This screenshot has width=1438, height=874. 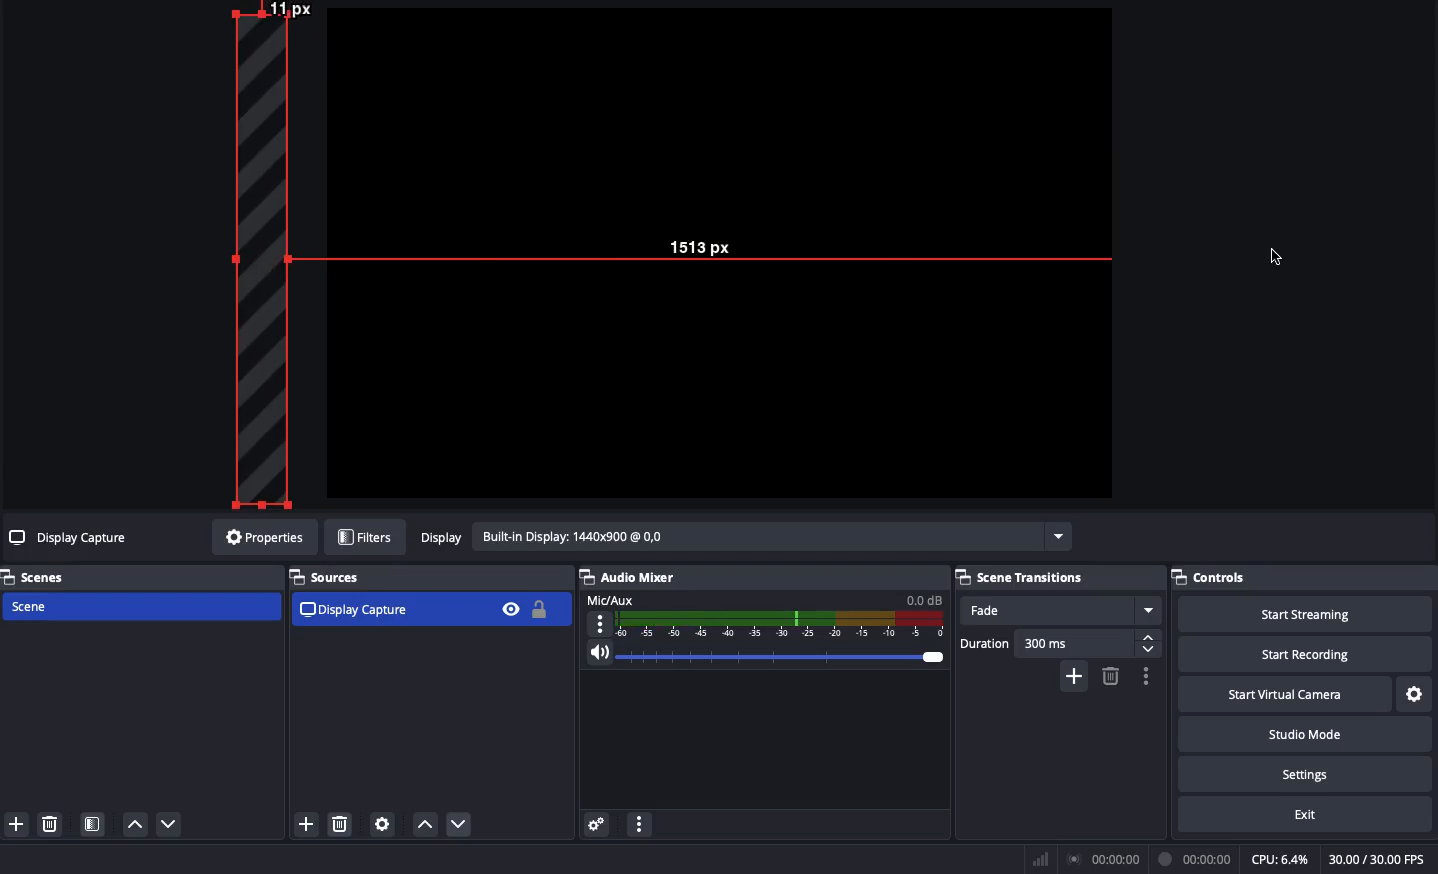 I want to click on CPU, so click(x=1279, y=860).